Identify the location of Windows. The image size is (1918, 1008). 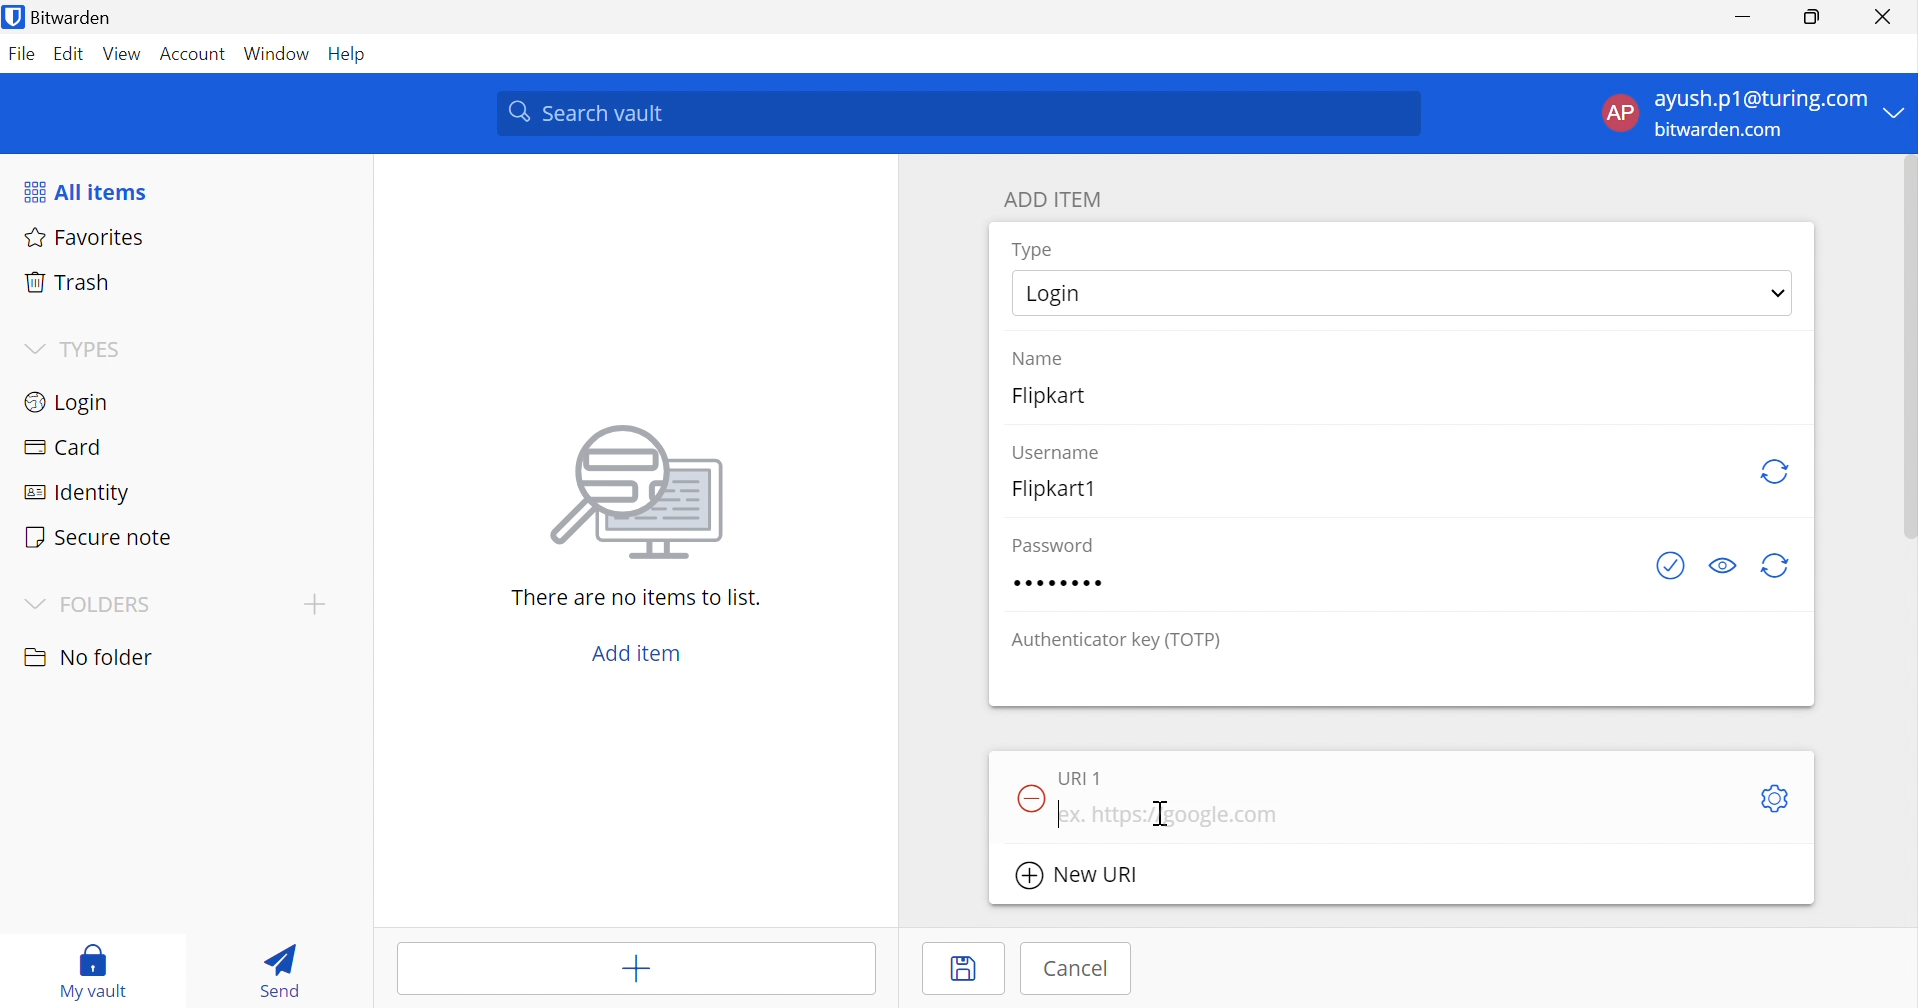
(279, 54).